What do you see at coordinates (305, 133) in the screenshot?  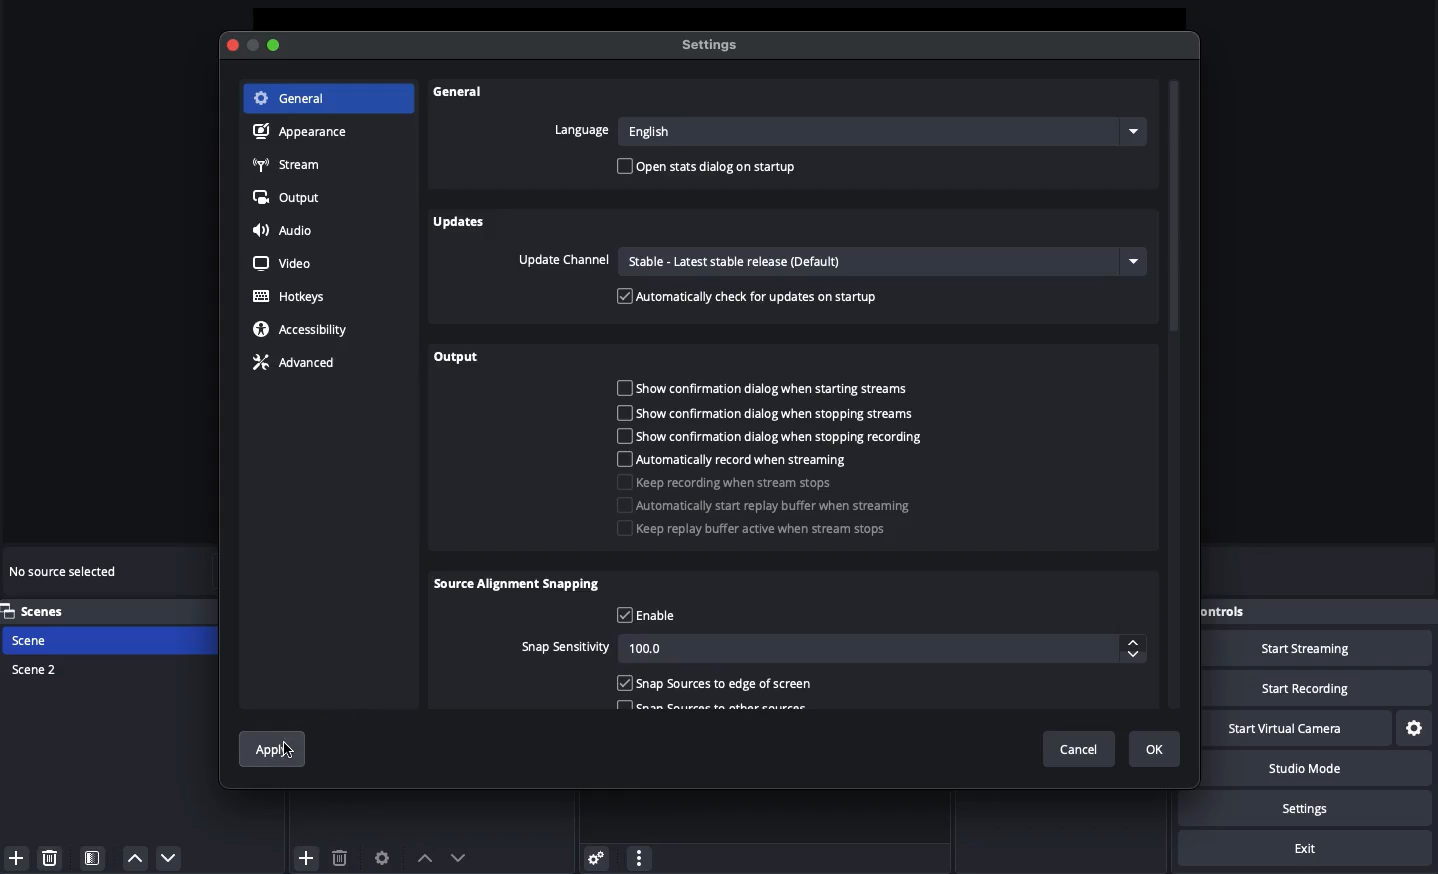 I see `Appearance ` at bounding box center [305, 133].